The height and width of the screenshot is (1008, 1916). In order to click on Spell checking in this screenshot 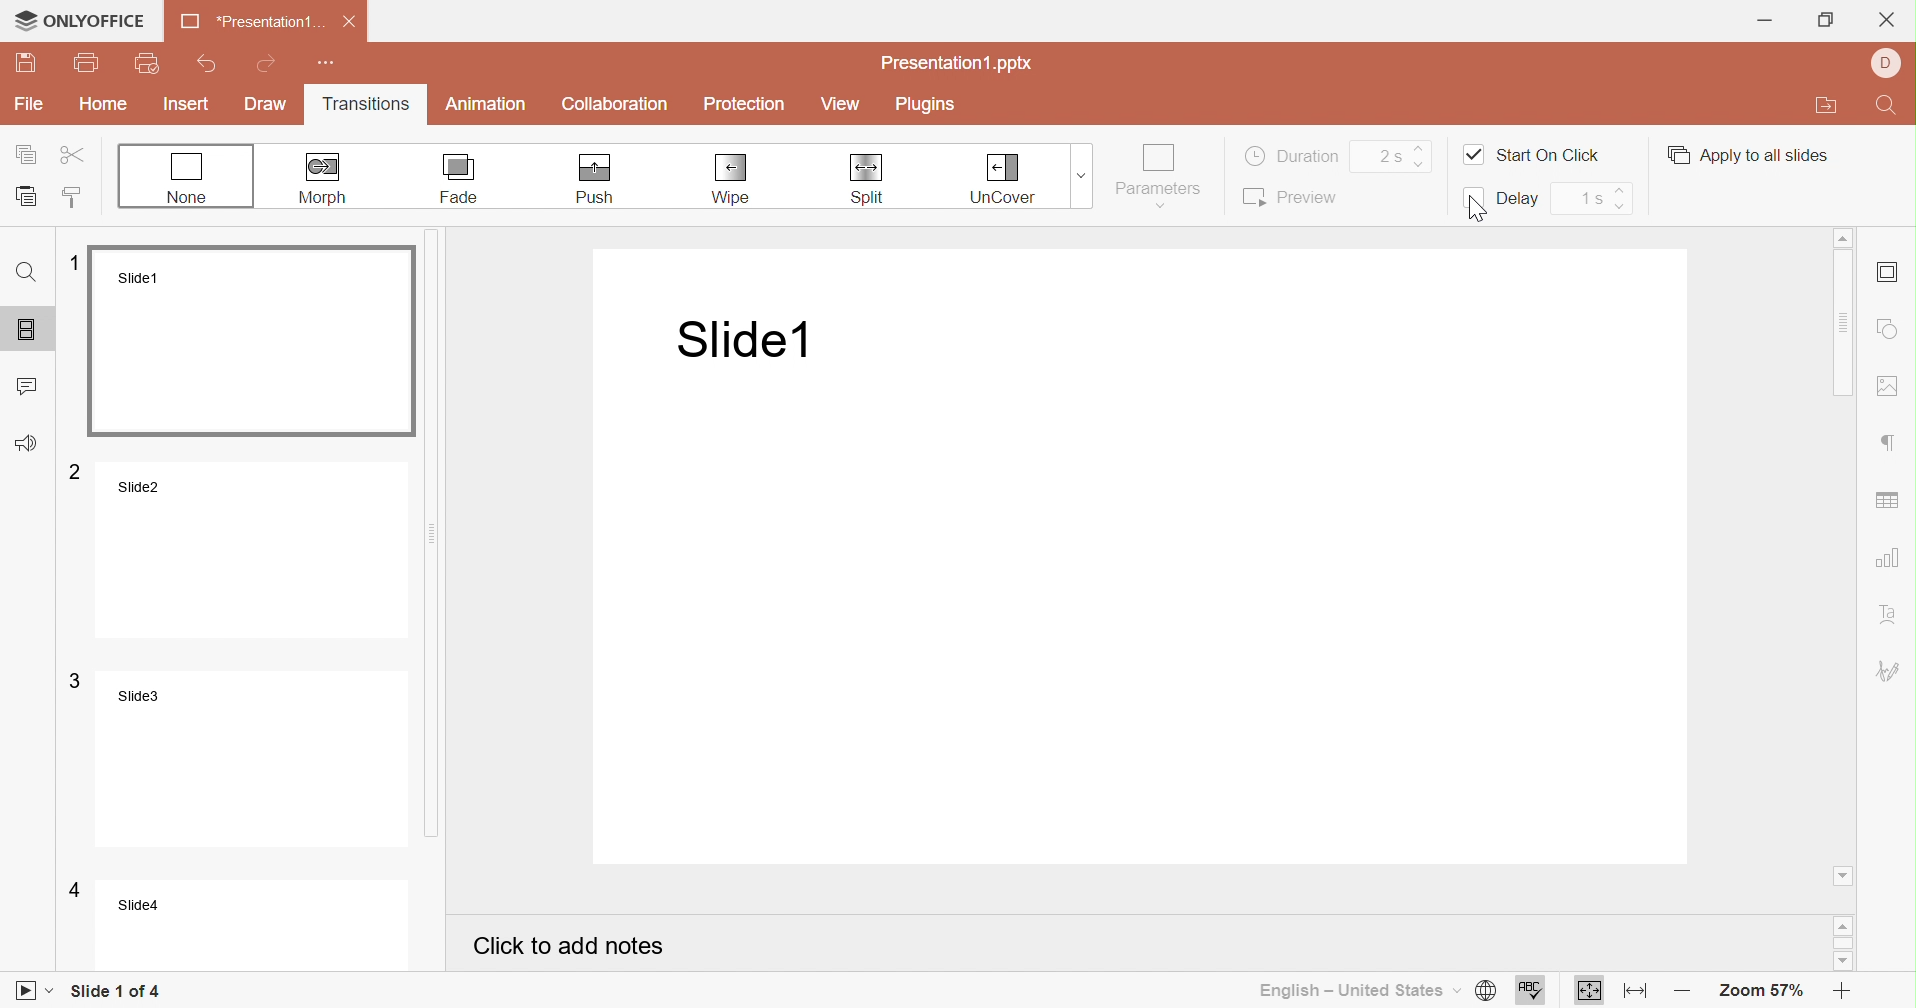, I will do `click(1531, 991)`.